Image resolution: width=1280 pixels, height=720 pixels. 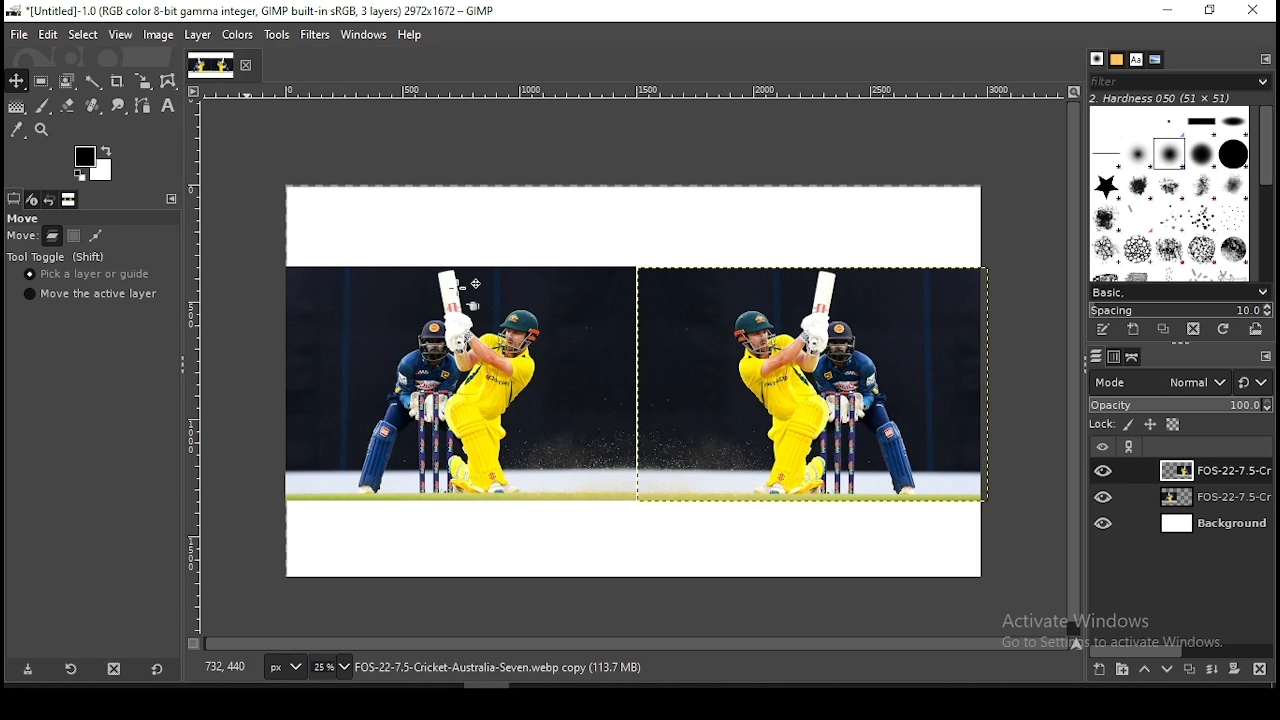 I want to click on new layer group, so click(x=1122, y=671).